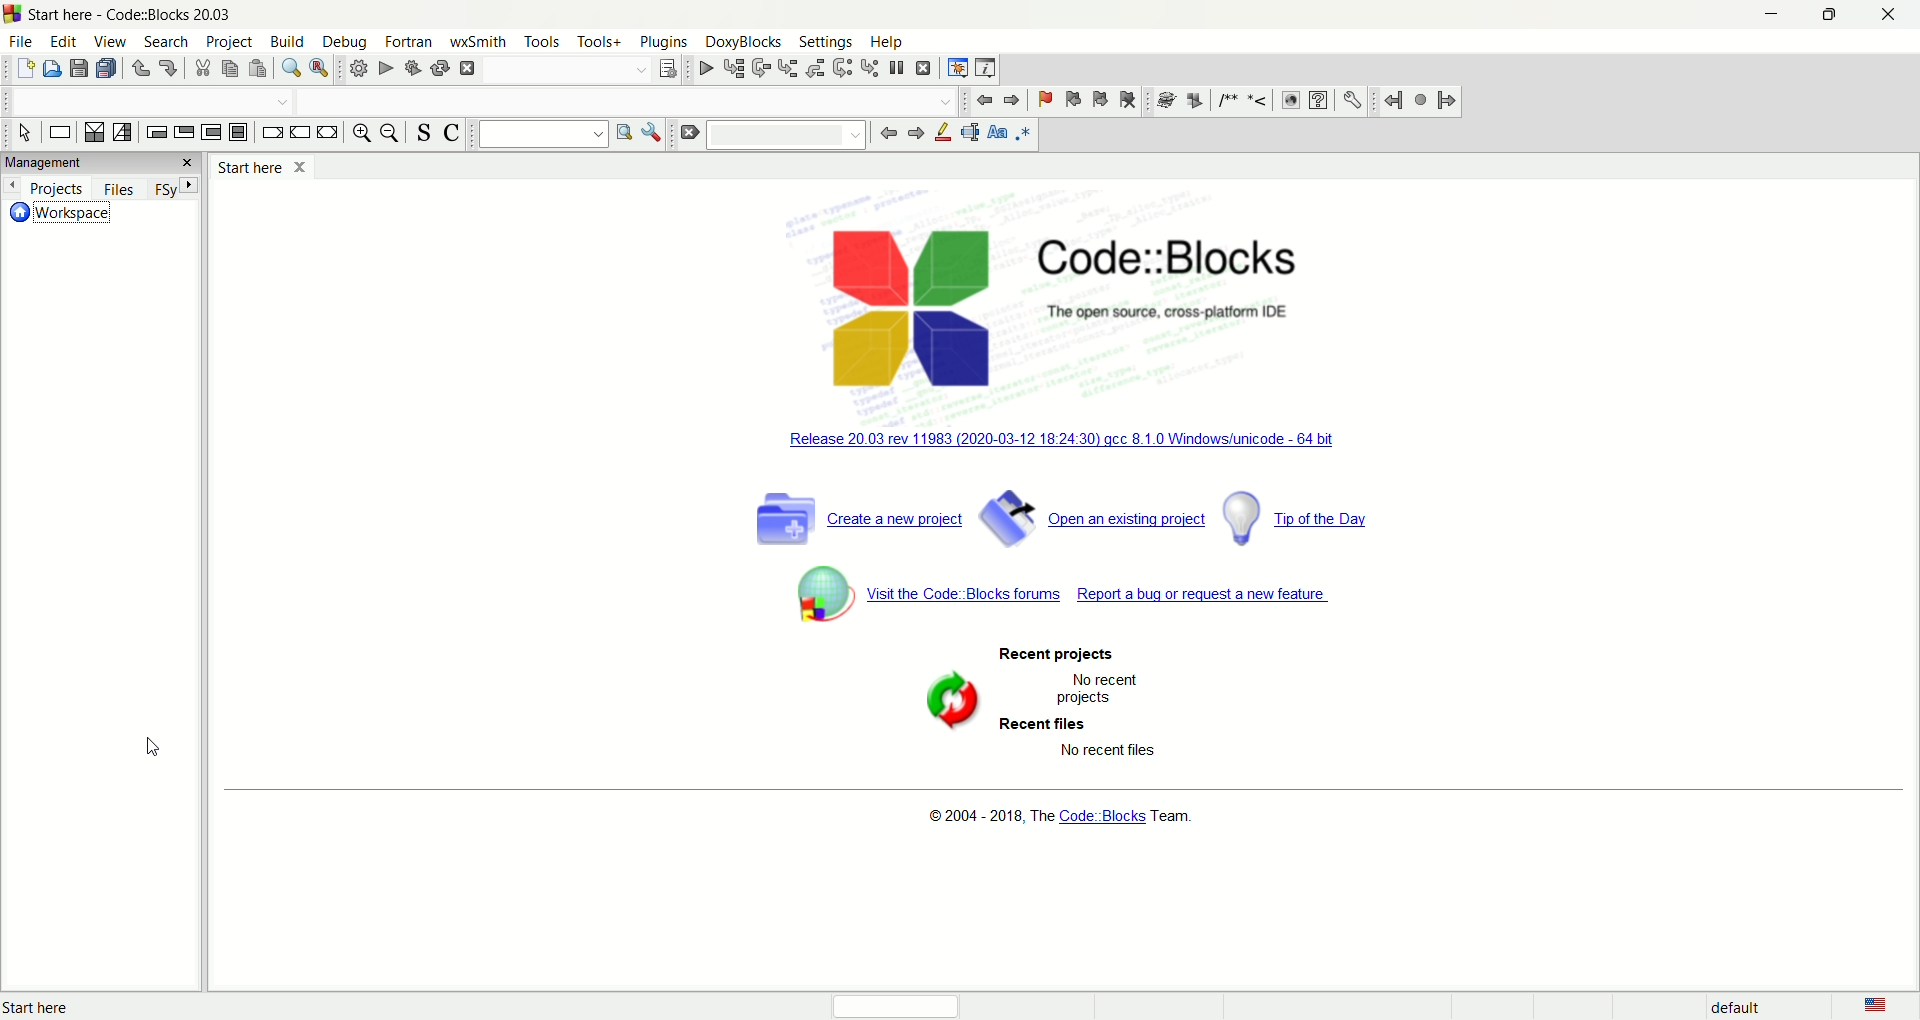 Image resolution: width=1920 pixels, height=1020 pixels. I want to click on edit, so click(63, 44).